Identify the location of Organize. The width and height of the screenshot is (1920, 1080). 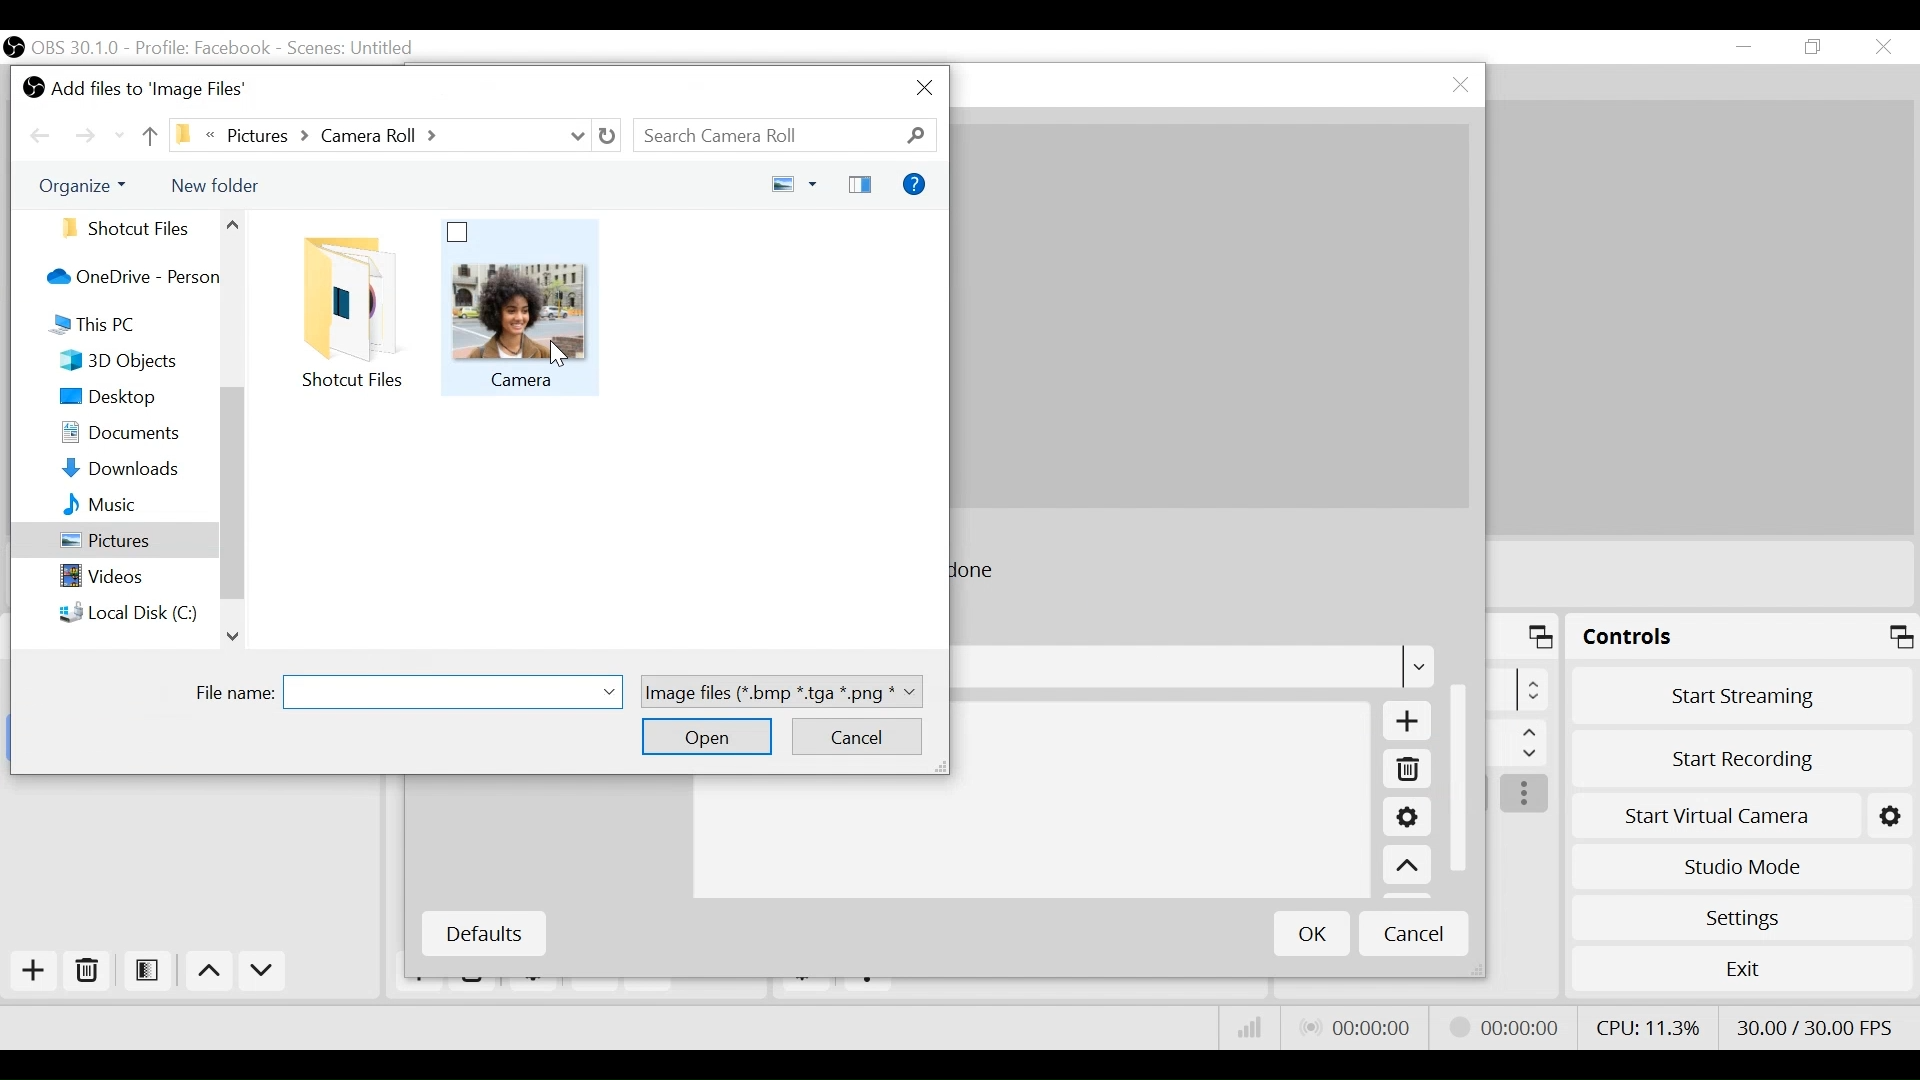
(91, 188).